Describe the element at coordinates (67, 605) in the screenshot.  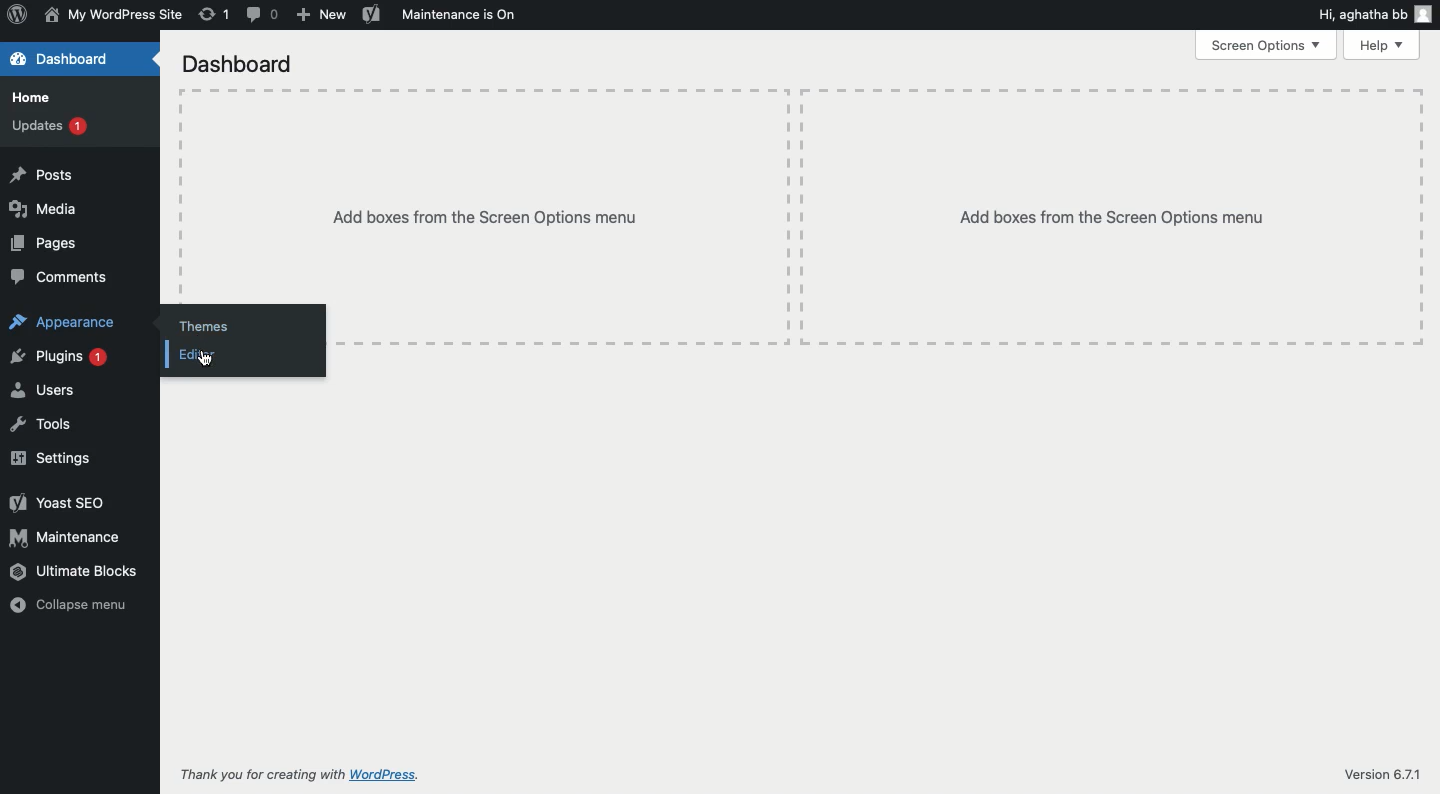
I see `Collapse menu` at that location.